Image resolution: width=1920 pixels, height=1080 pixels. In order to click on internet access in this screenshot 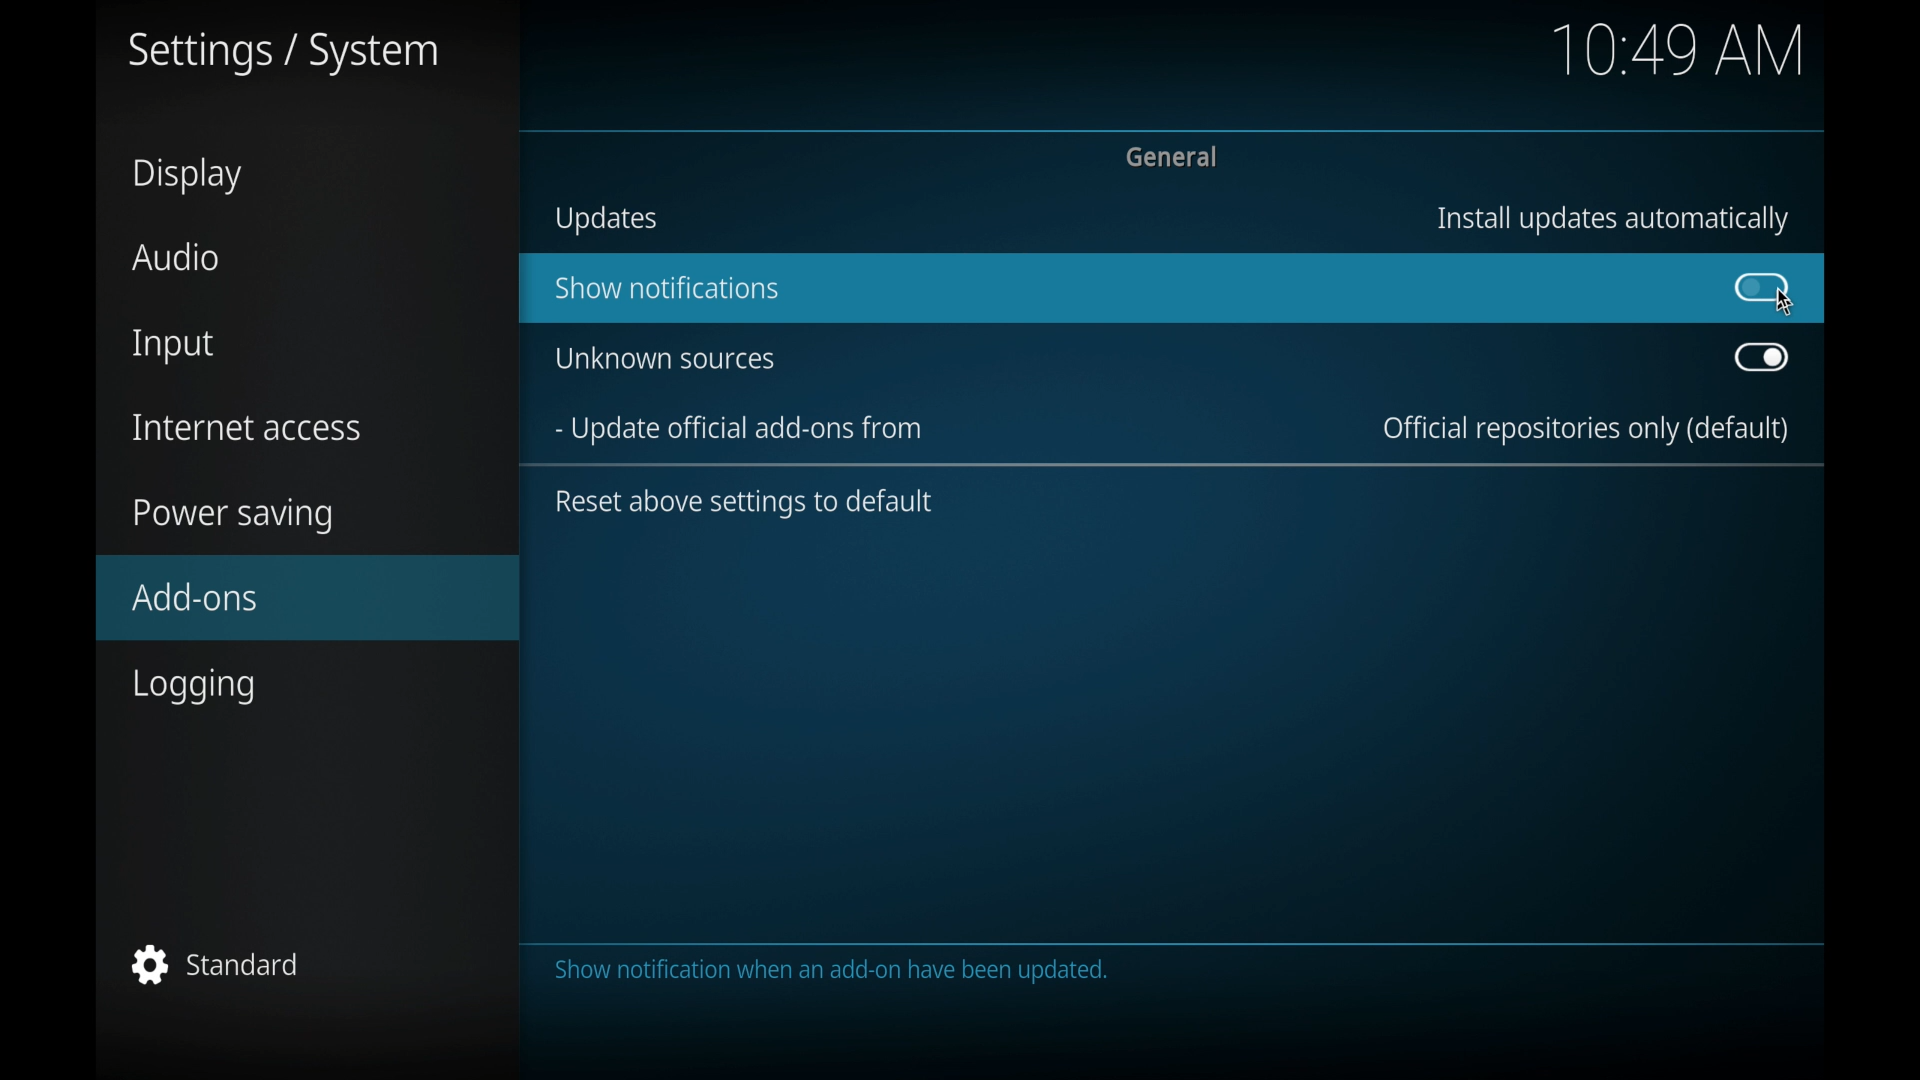, I will do `click(248, 426)`.